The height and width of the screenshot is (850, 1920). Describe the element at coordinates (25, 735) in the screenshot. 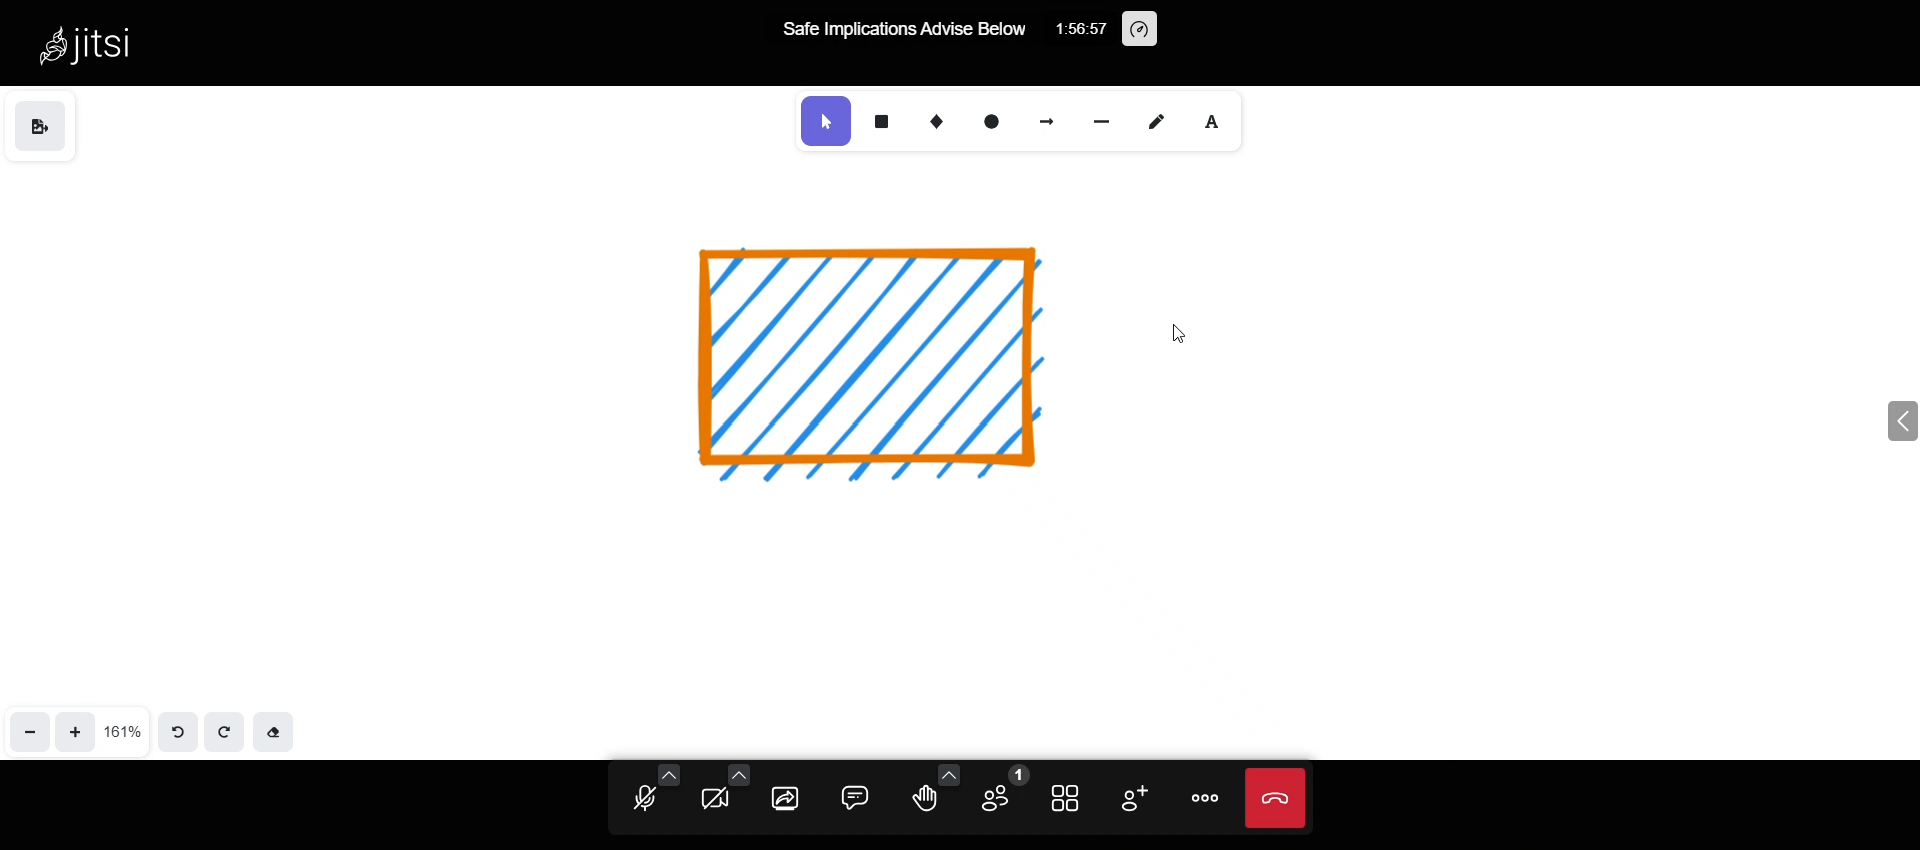

I see `zoom out` at that location.